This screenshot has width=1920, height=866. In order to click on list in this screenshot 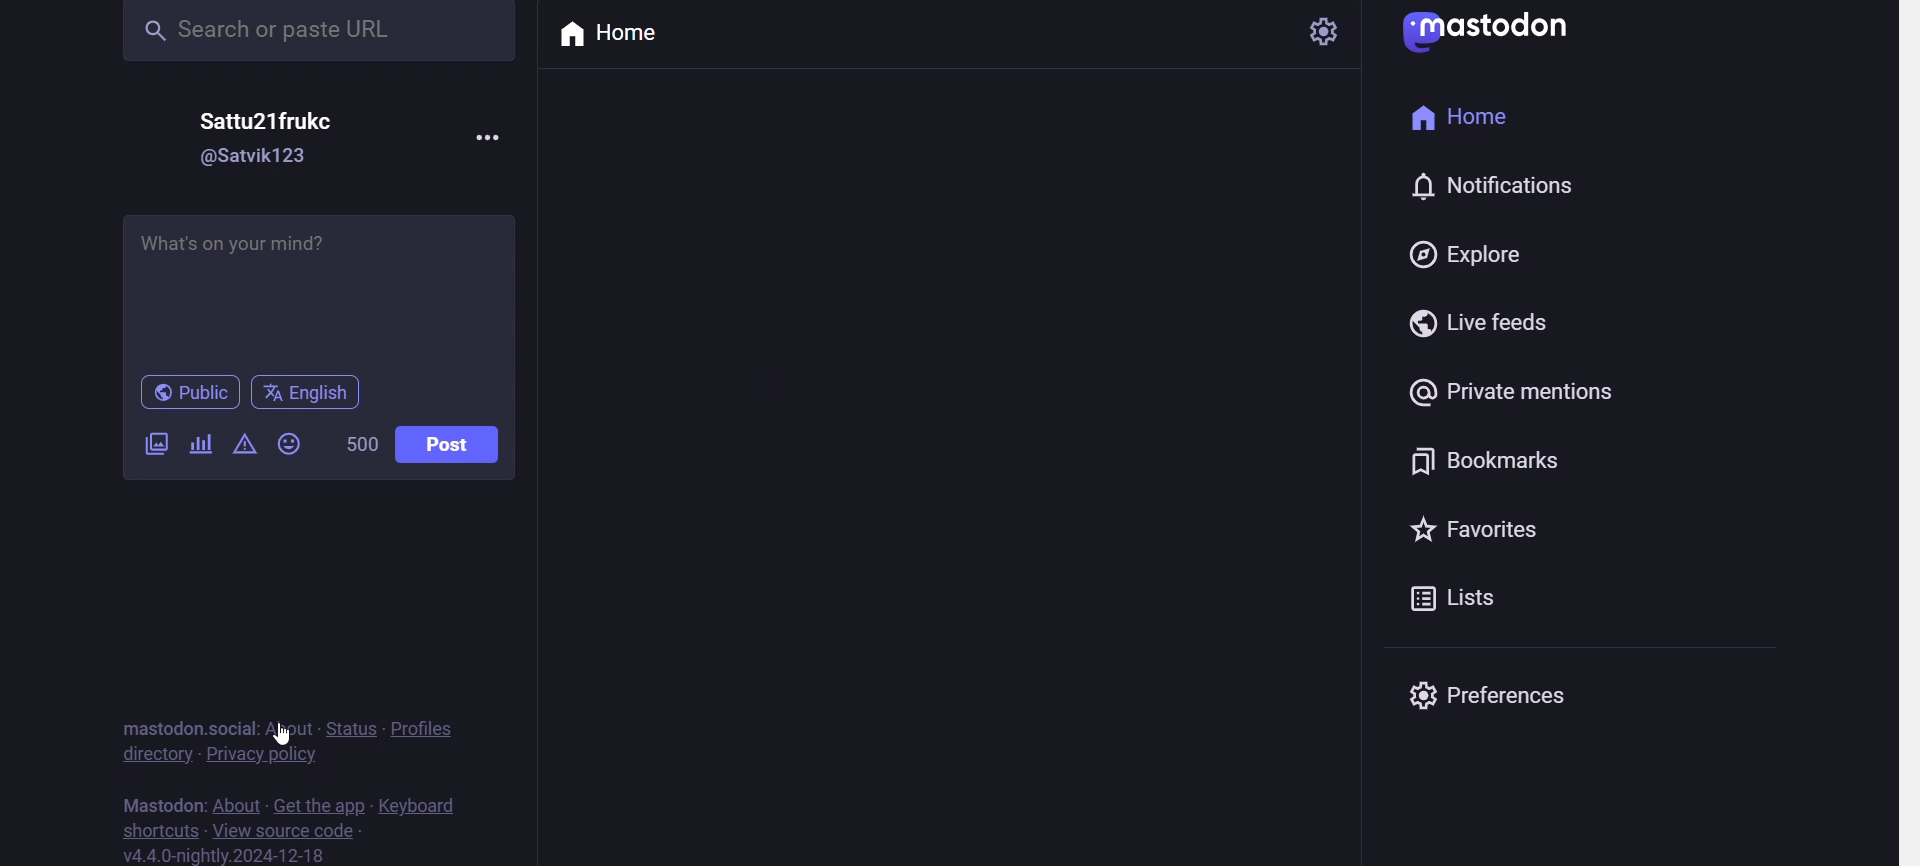, I will do `click(1458, 607)`.